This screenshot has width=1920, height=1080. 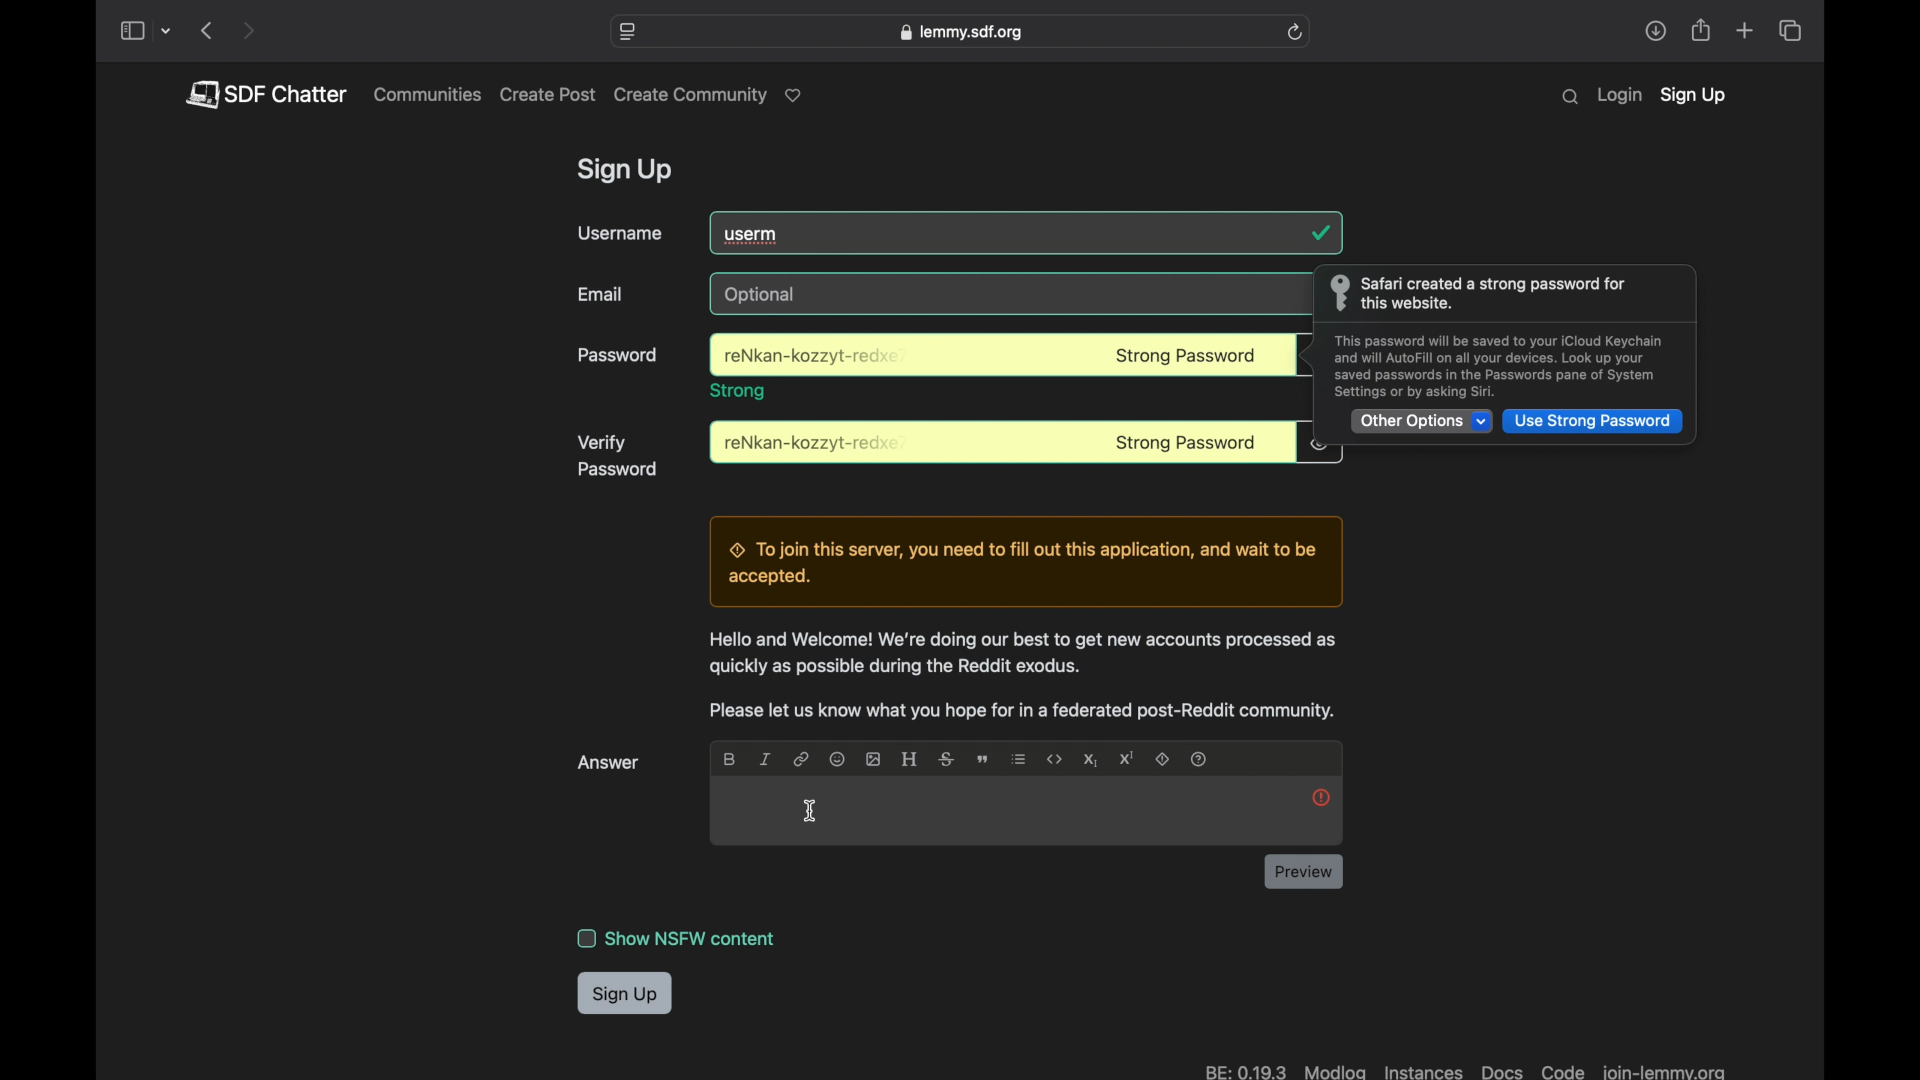 What do you see at coordinates (1020, 654) in the screenshot?
I see `Welcome to lemmy message` at bounding box center [1020, 654].